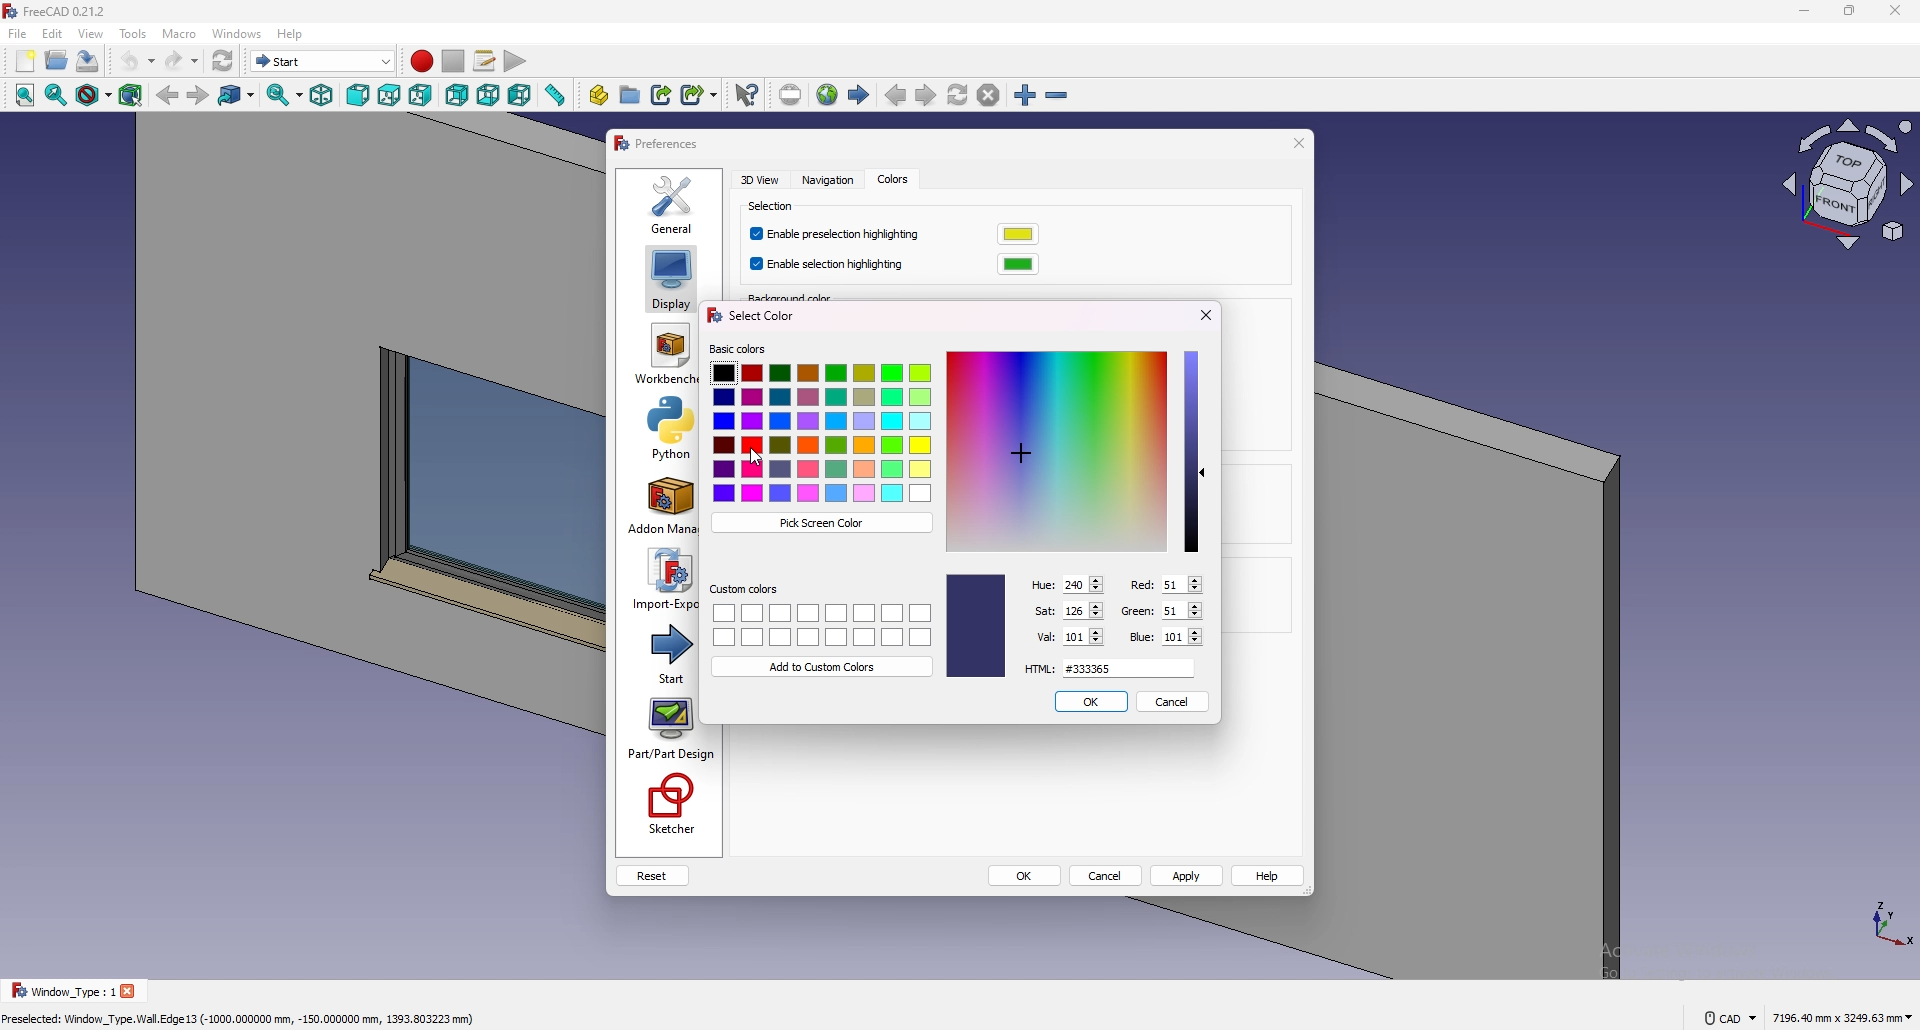  Describe the element at coordinates (1850, 11) in the screenshot. I see `resize` at that location.